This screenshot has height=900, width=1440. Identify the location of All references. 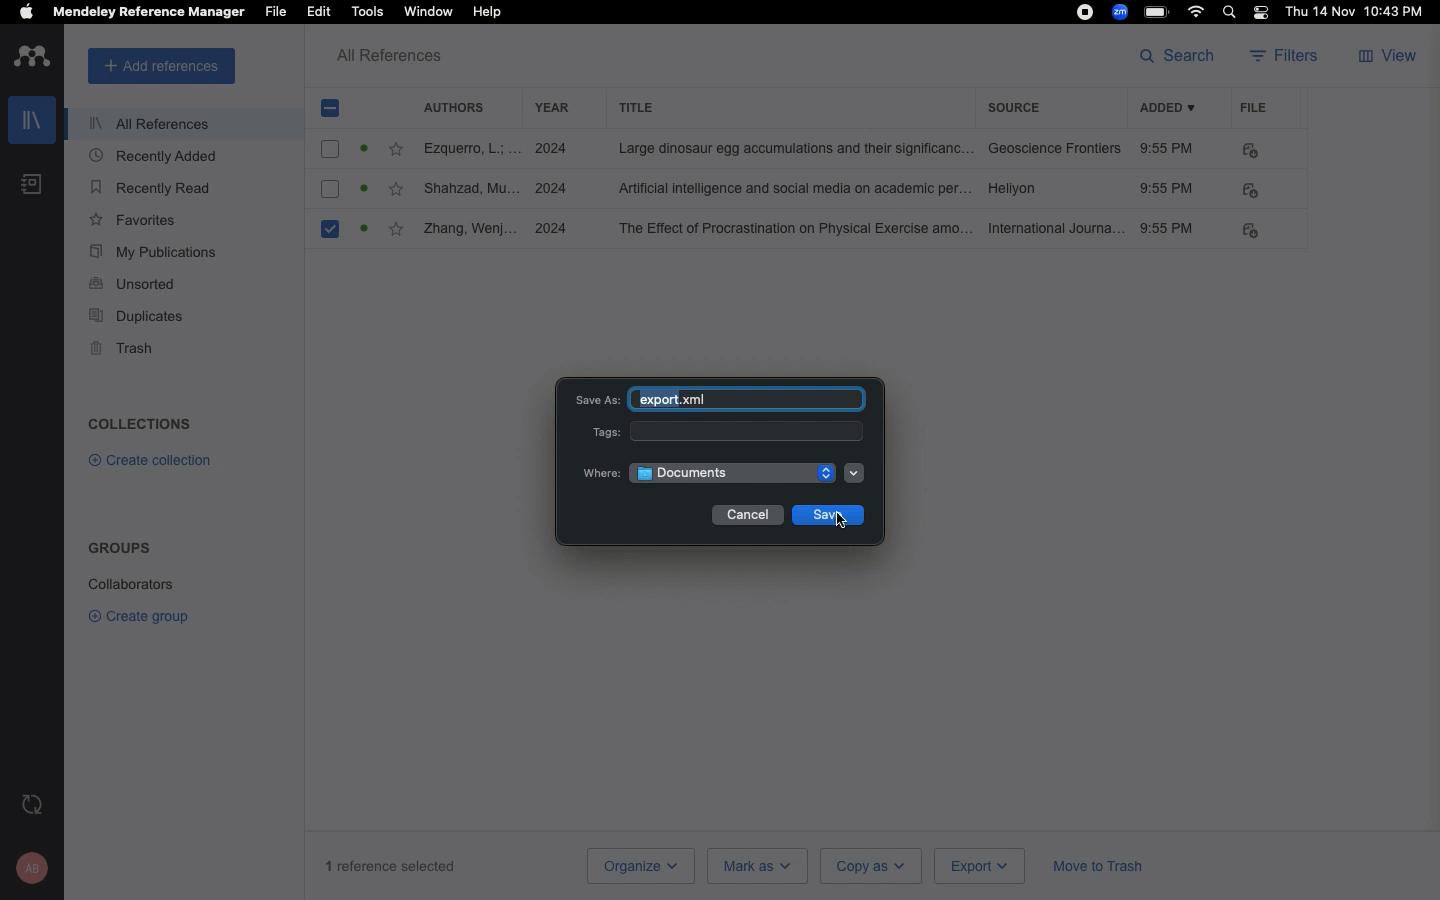
(390, 60).